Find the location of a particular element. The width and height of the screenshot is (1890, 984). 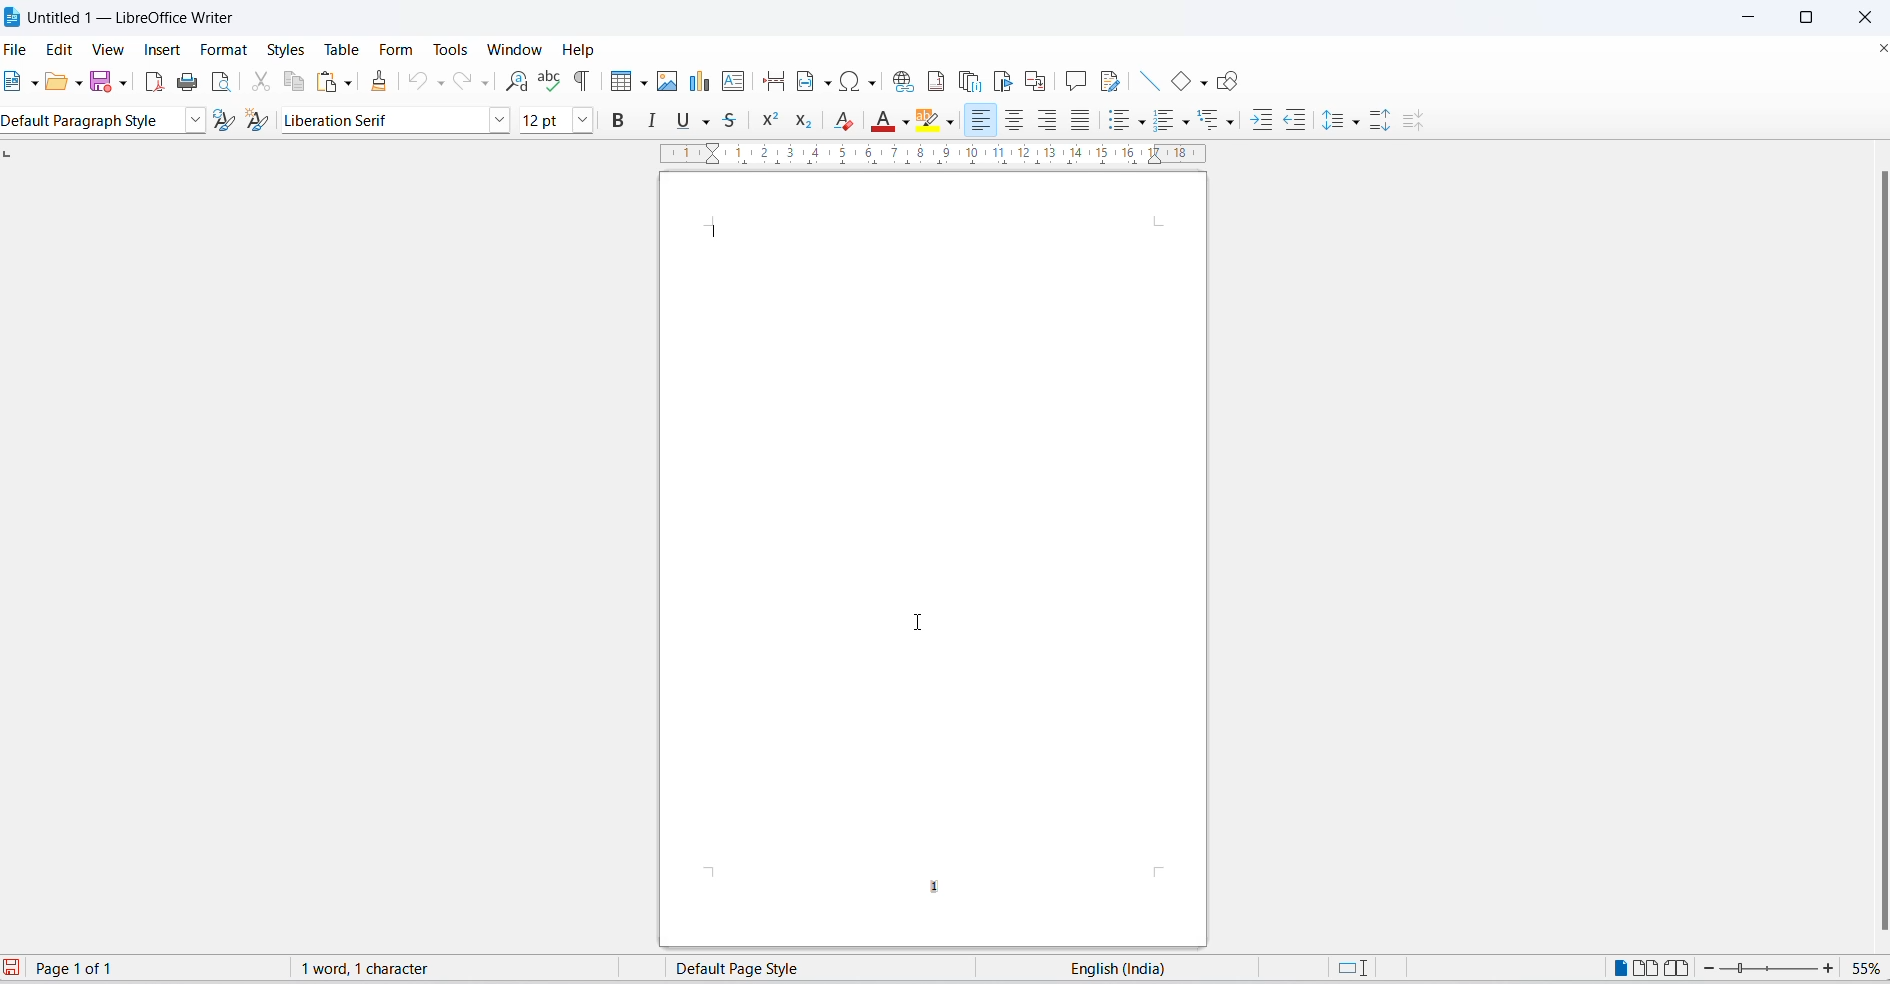

Untitled 1 - Libre Office Writer is located at coordinates (123, 16).